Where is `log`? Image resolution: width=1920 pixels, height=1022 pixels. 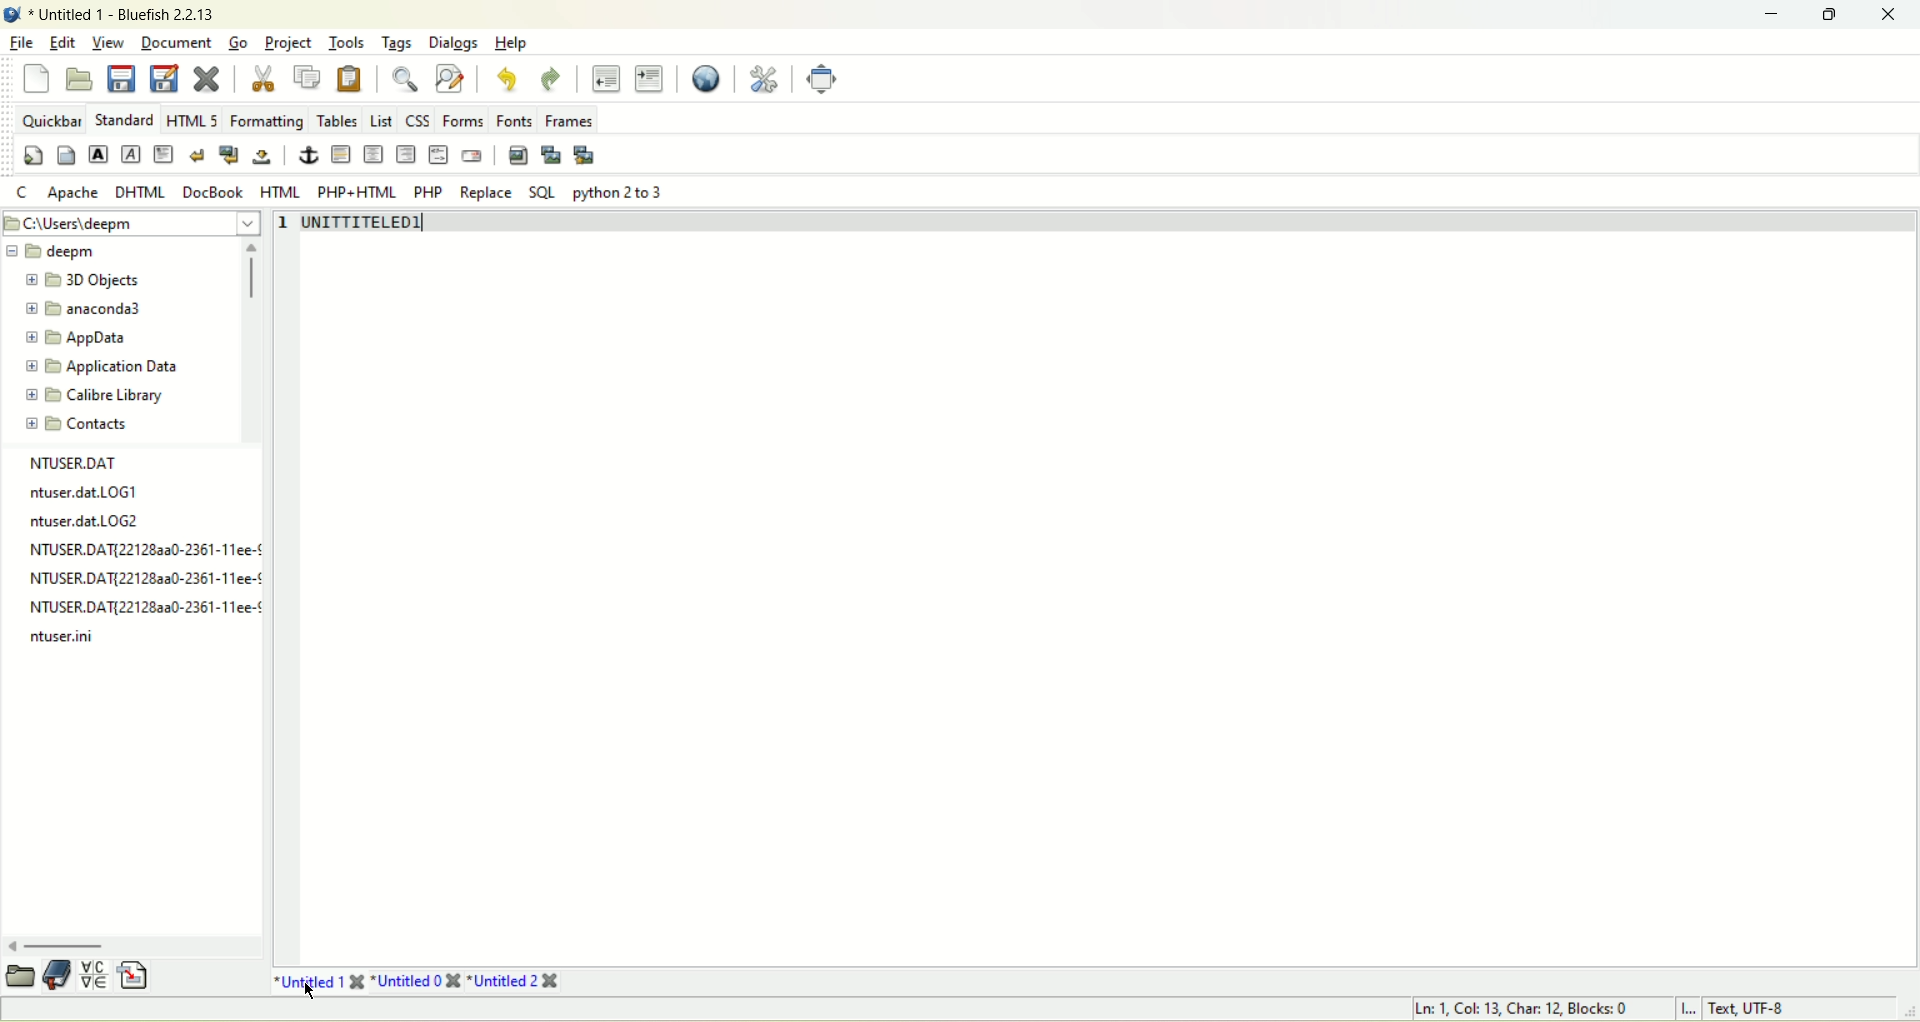
log is located at coordinates (149, 607).